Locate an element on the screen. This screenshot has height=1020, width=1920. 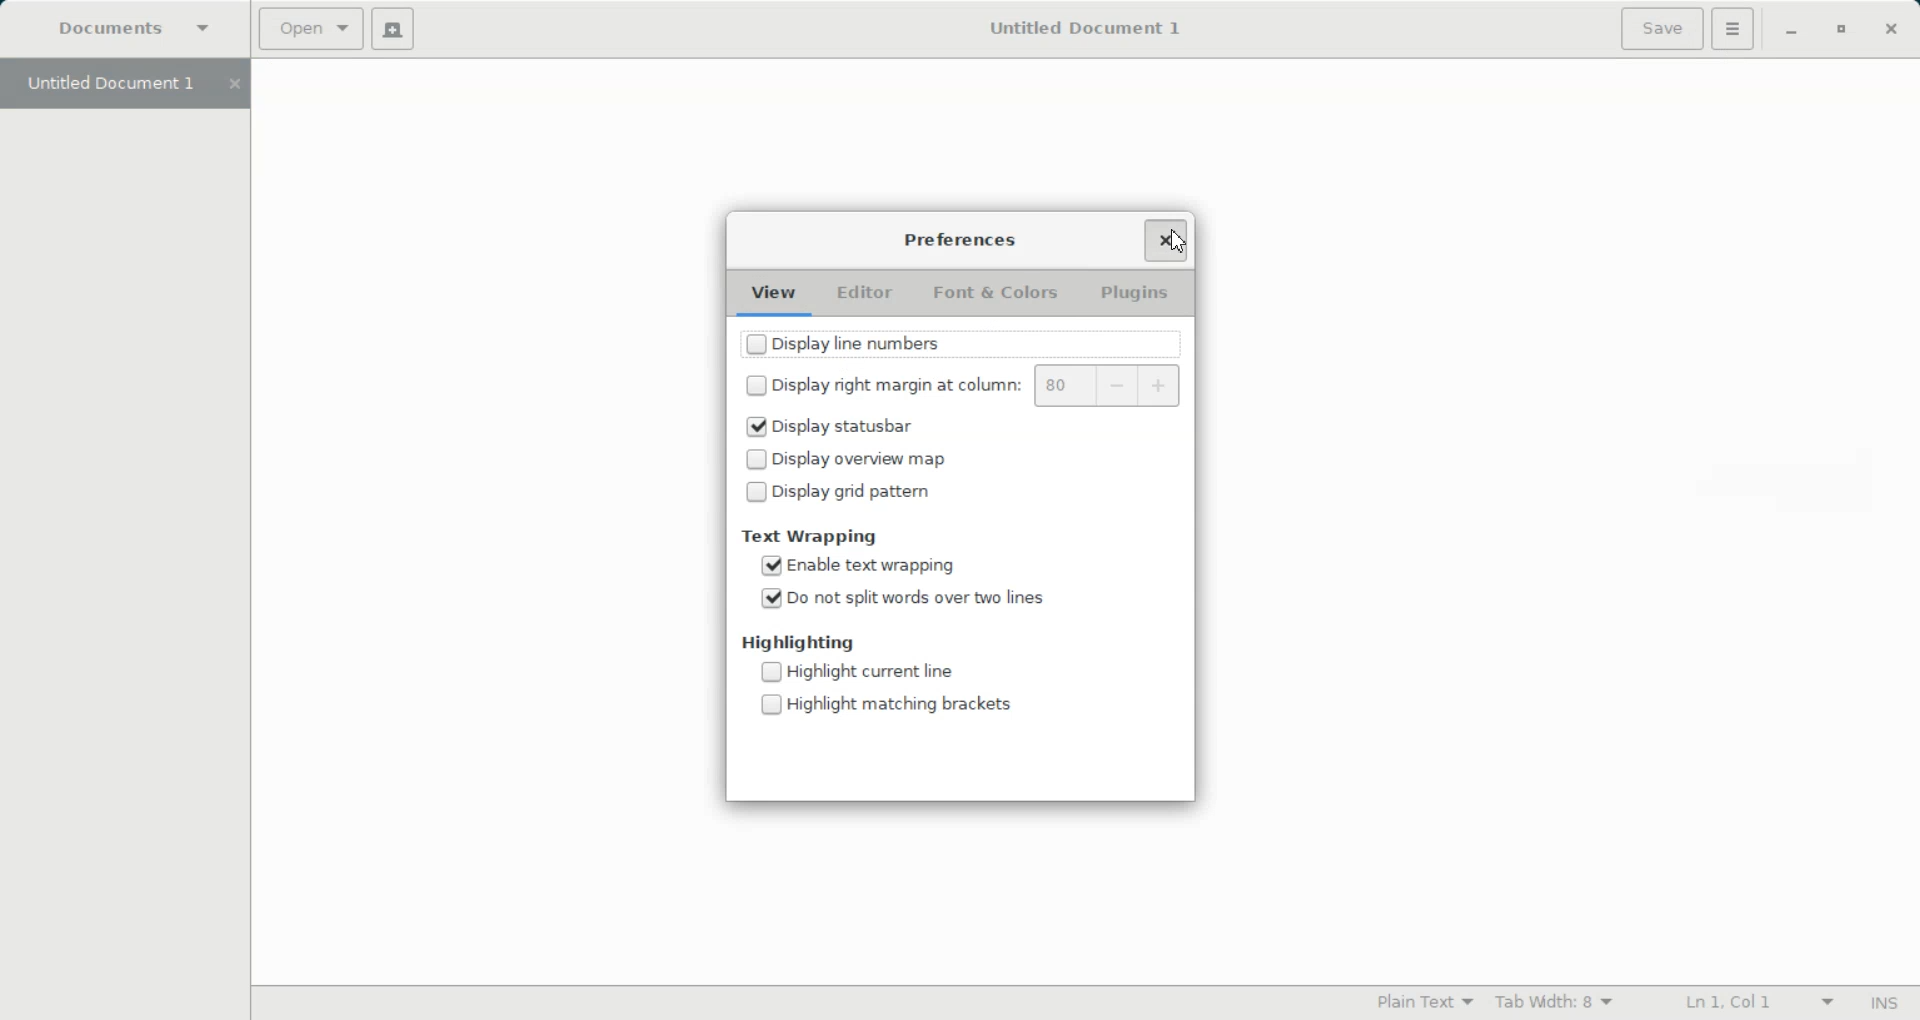
View is located at coordinates (776, 294).